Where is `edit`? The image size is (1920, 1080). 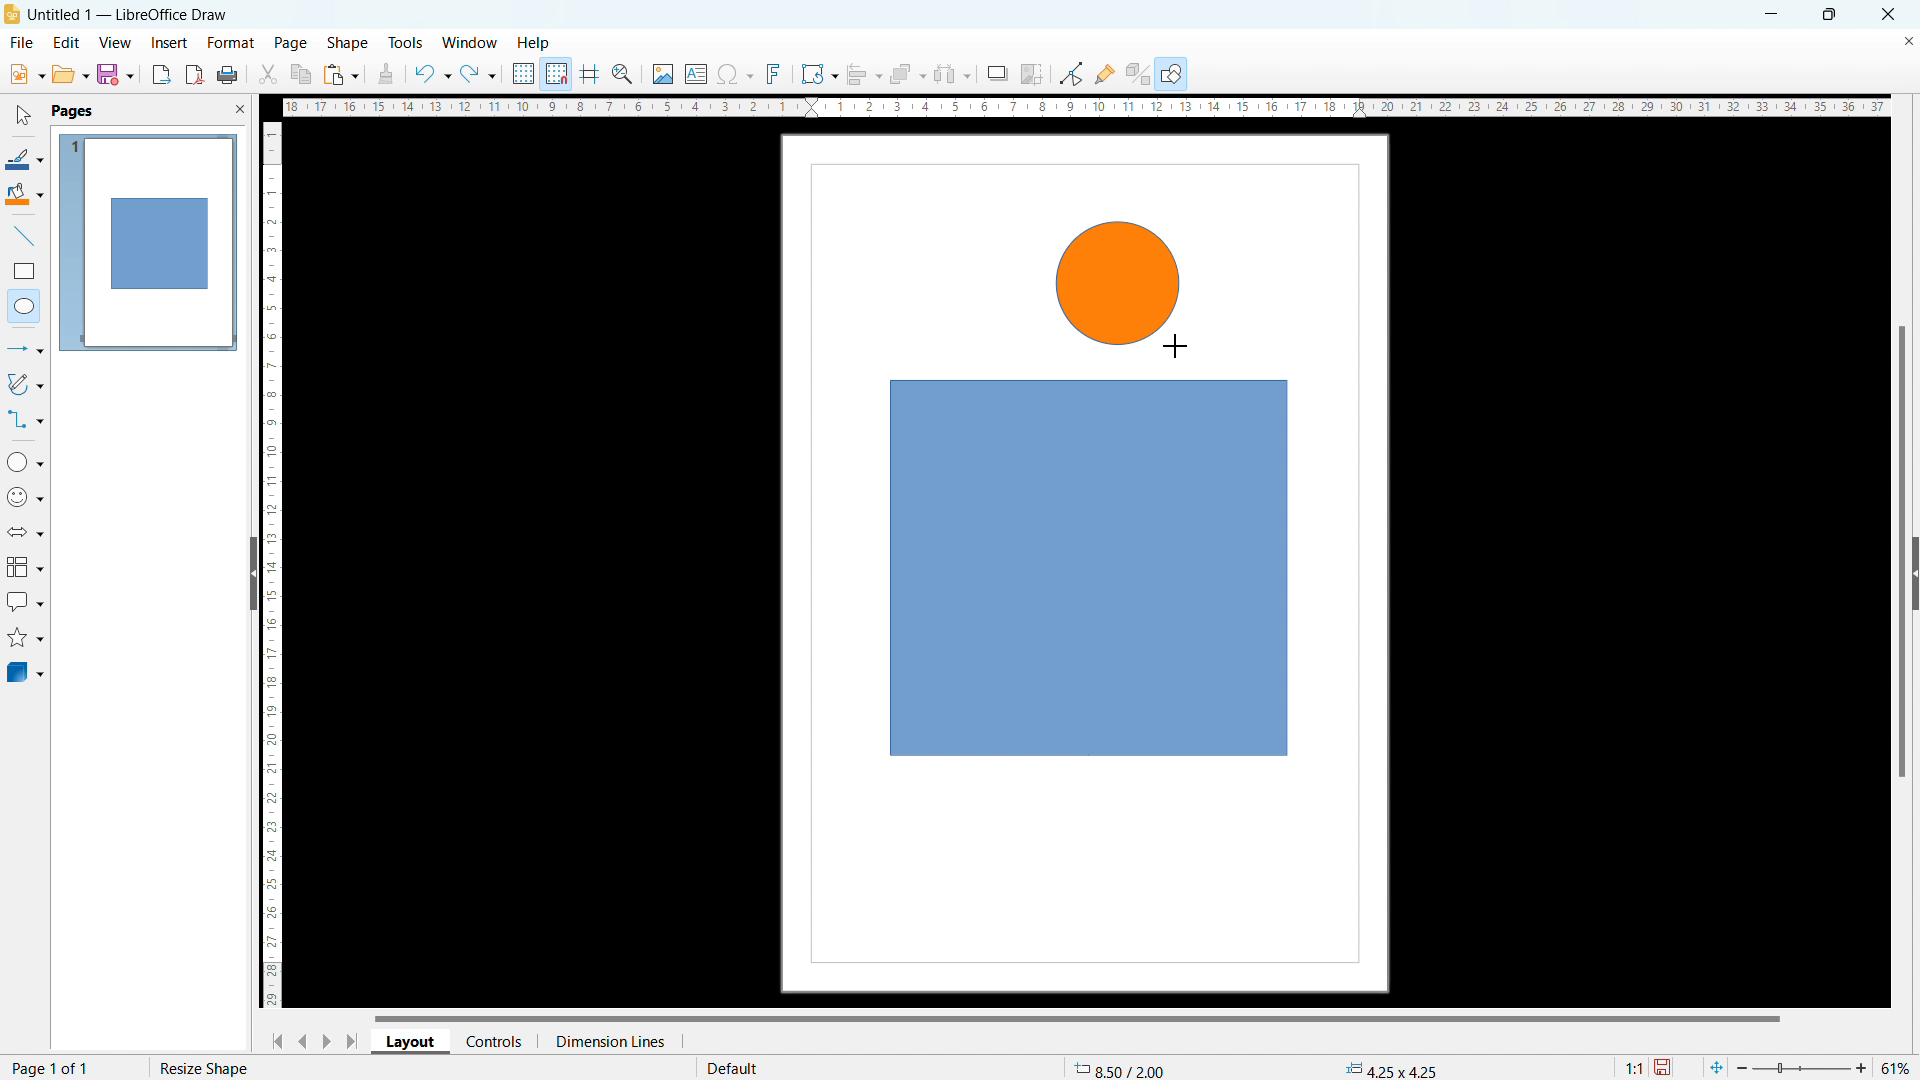
edit is located at coordinates (67, 41).